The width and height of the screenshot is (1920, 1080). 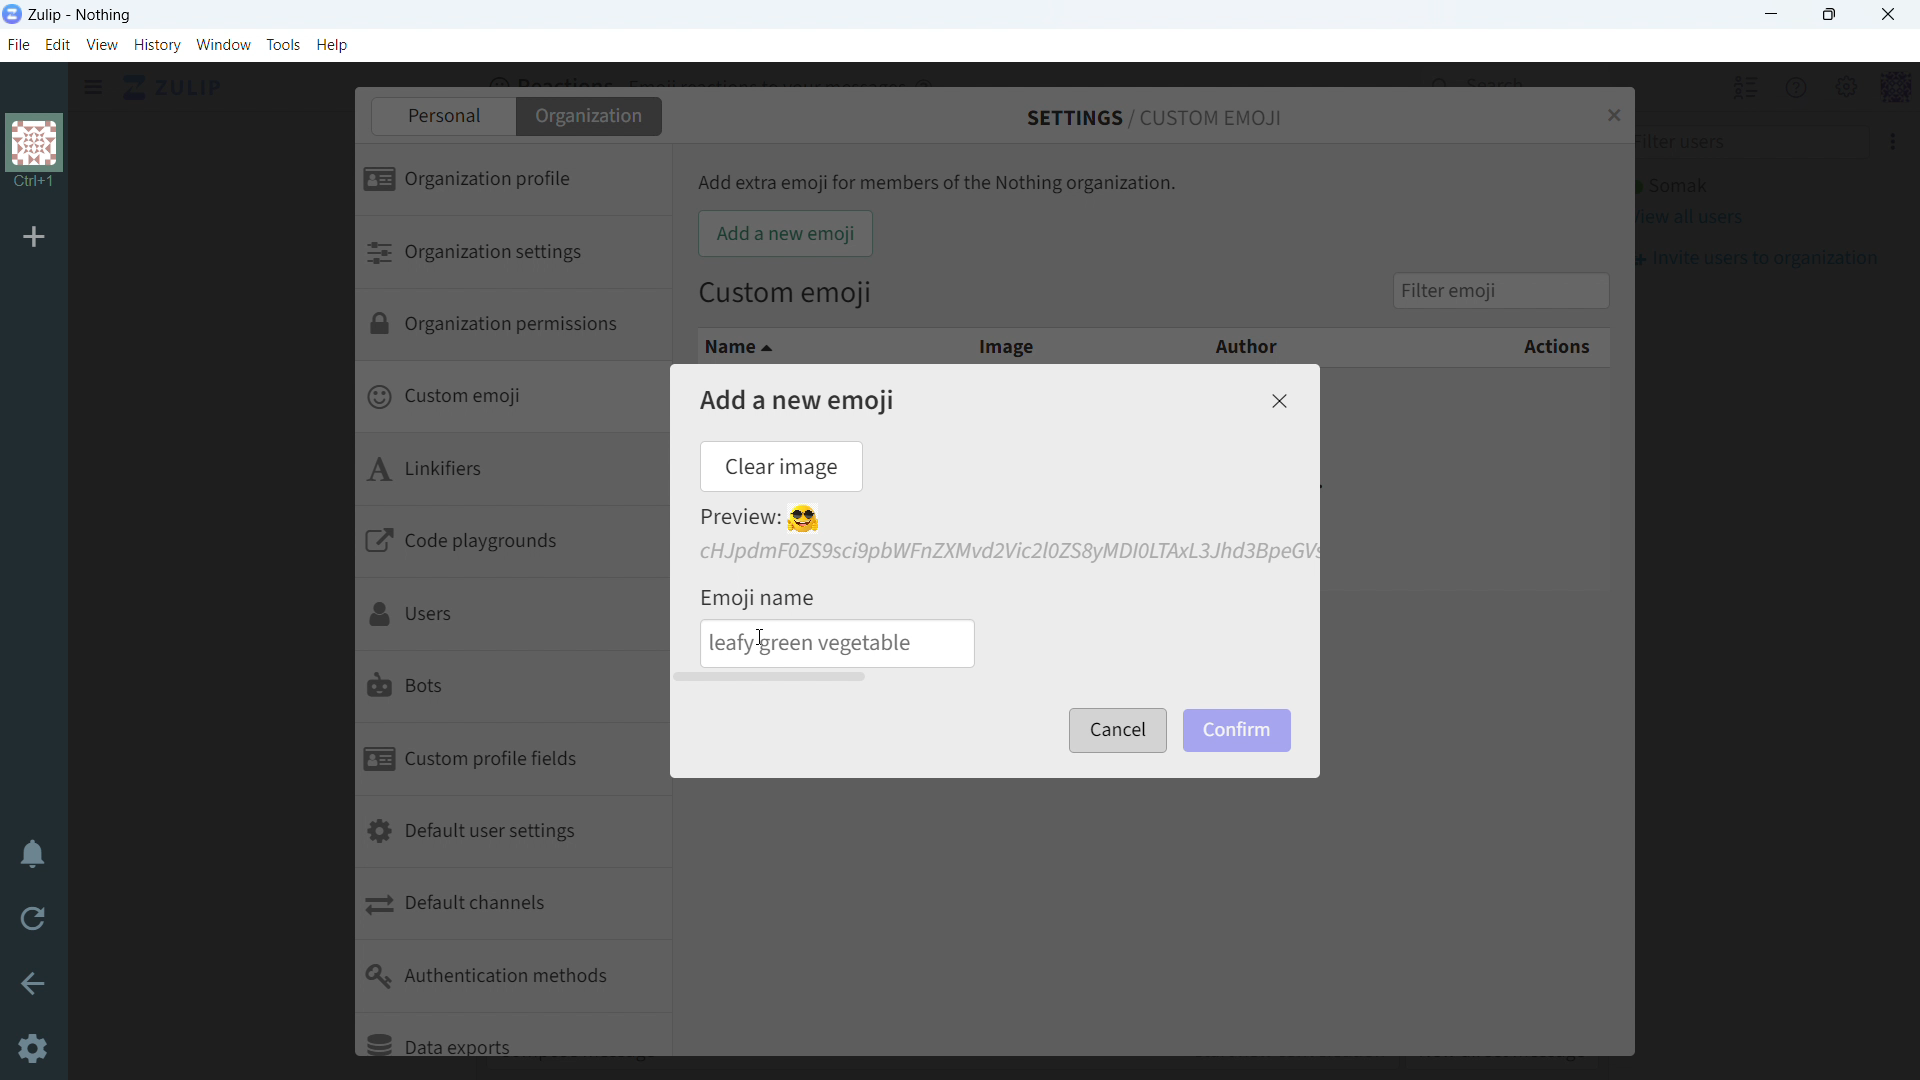 What do you see at coordinates (32, 856) in the screenshot?
I see `enable do not disturb` at bounding box center [32, 856].